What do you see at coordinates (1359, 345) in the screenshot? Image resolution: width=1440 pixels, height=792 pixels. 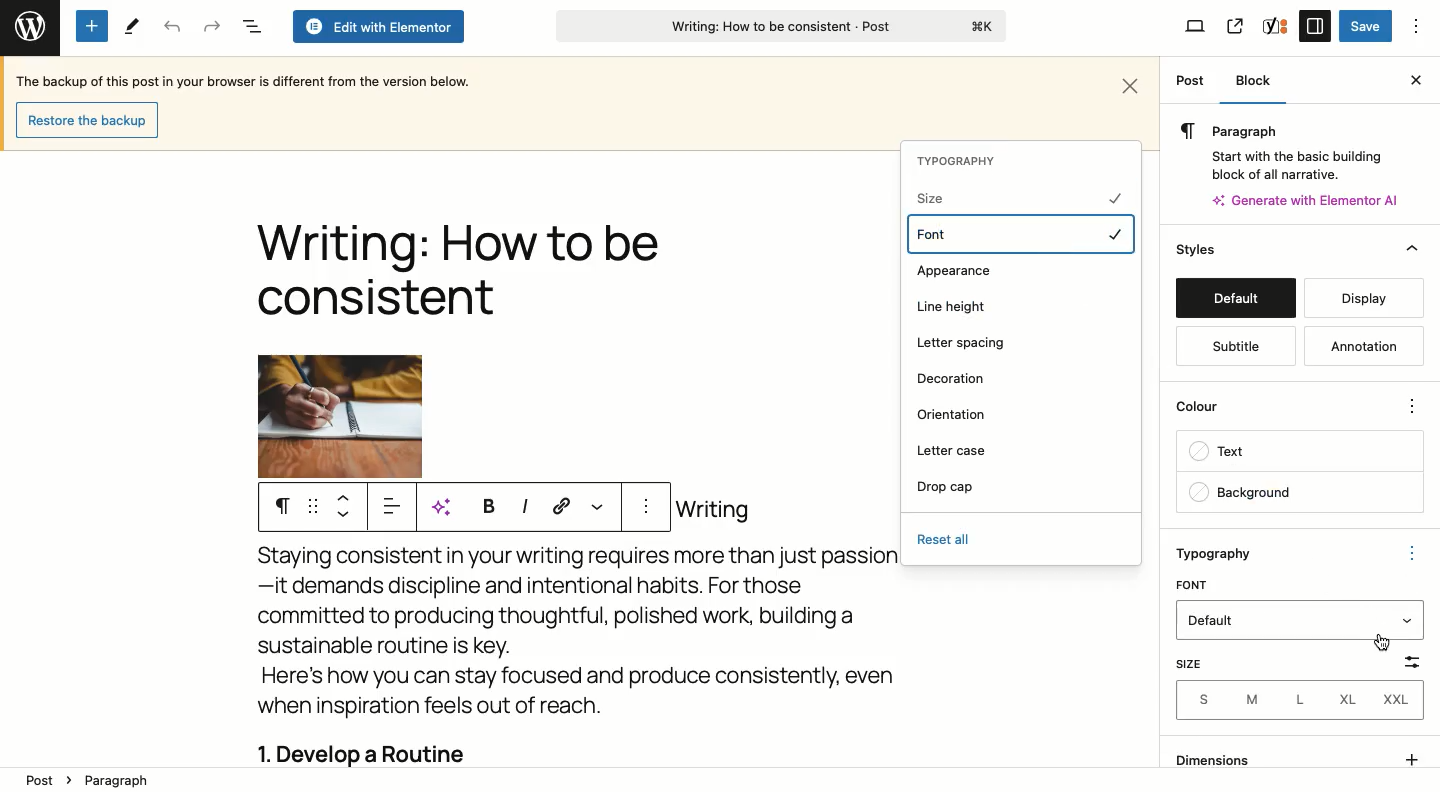 I see `Annotation` at bounding box center [1359, 345].